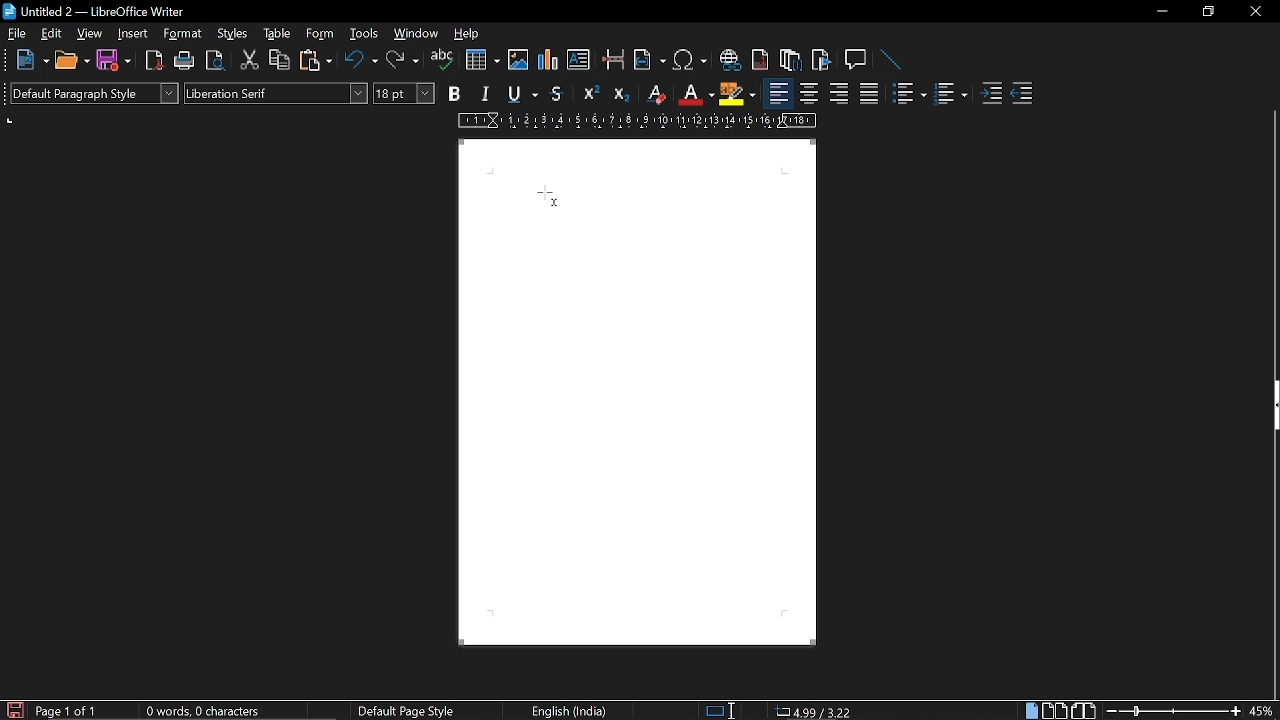 The width and height of the screenshot is (1280, 720). Describe the element at coordinates (649, 62) in the screenshot. I see `insert field` at that location.